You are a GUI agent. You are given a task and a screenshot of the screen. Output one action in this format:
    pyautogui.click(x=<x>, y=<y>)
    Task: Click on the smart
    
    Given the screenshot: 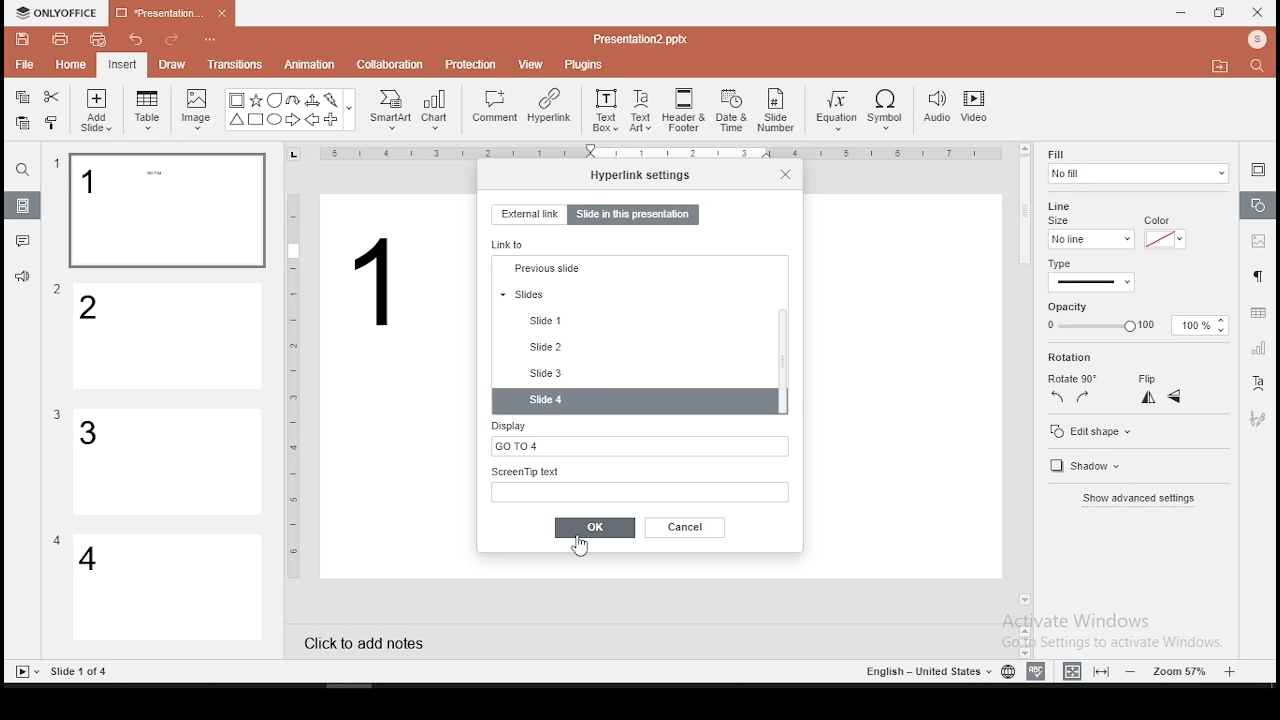 What is the action you would take?
    pyautogui.click(x=388, y=110)
    